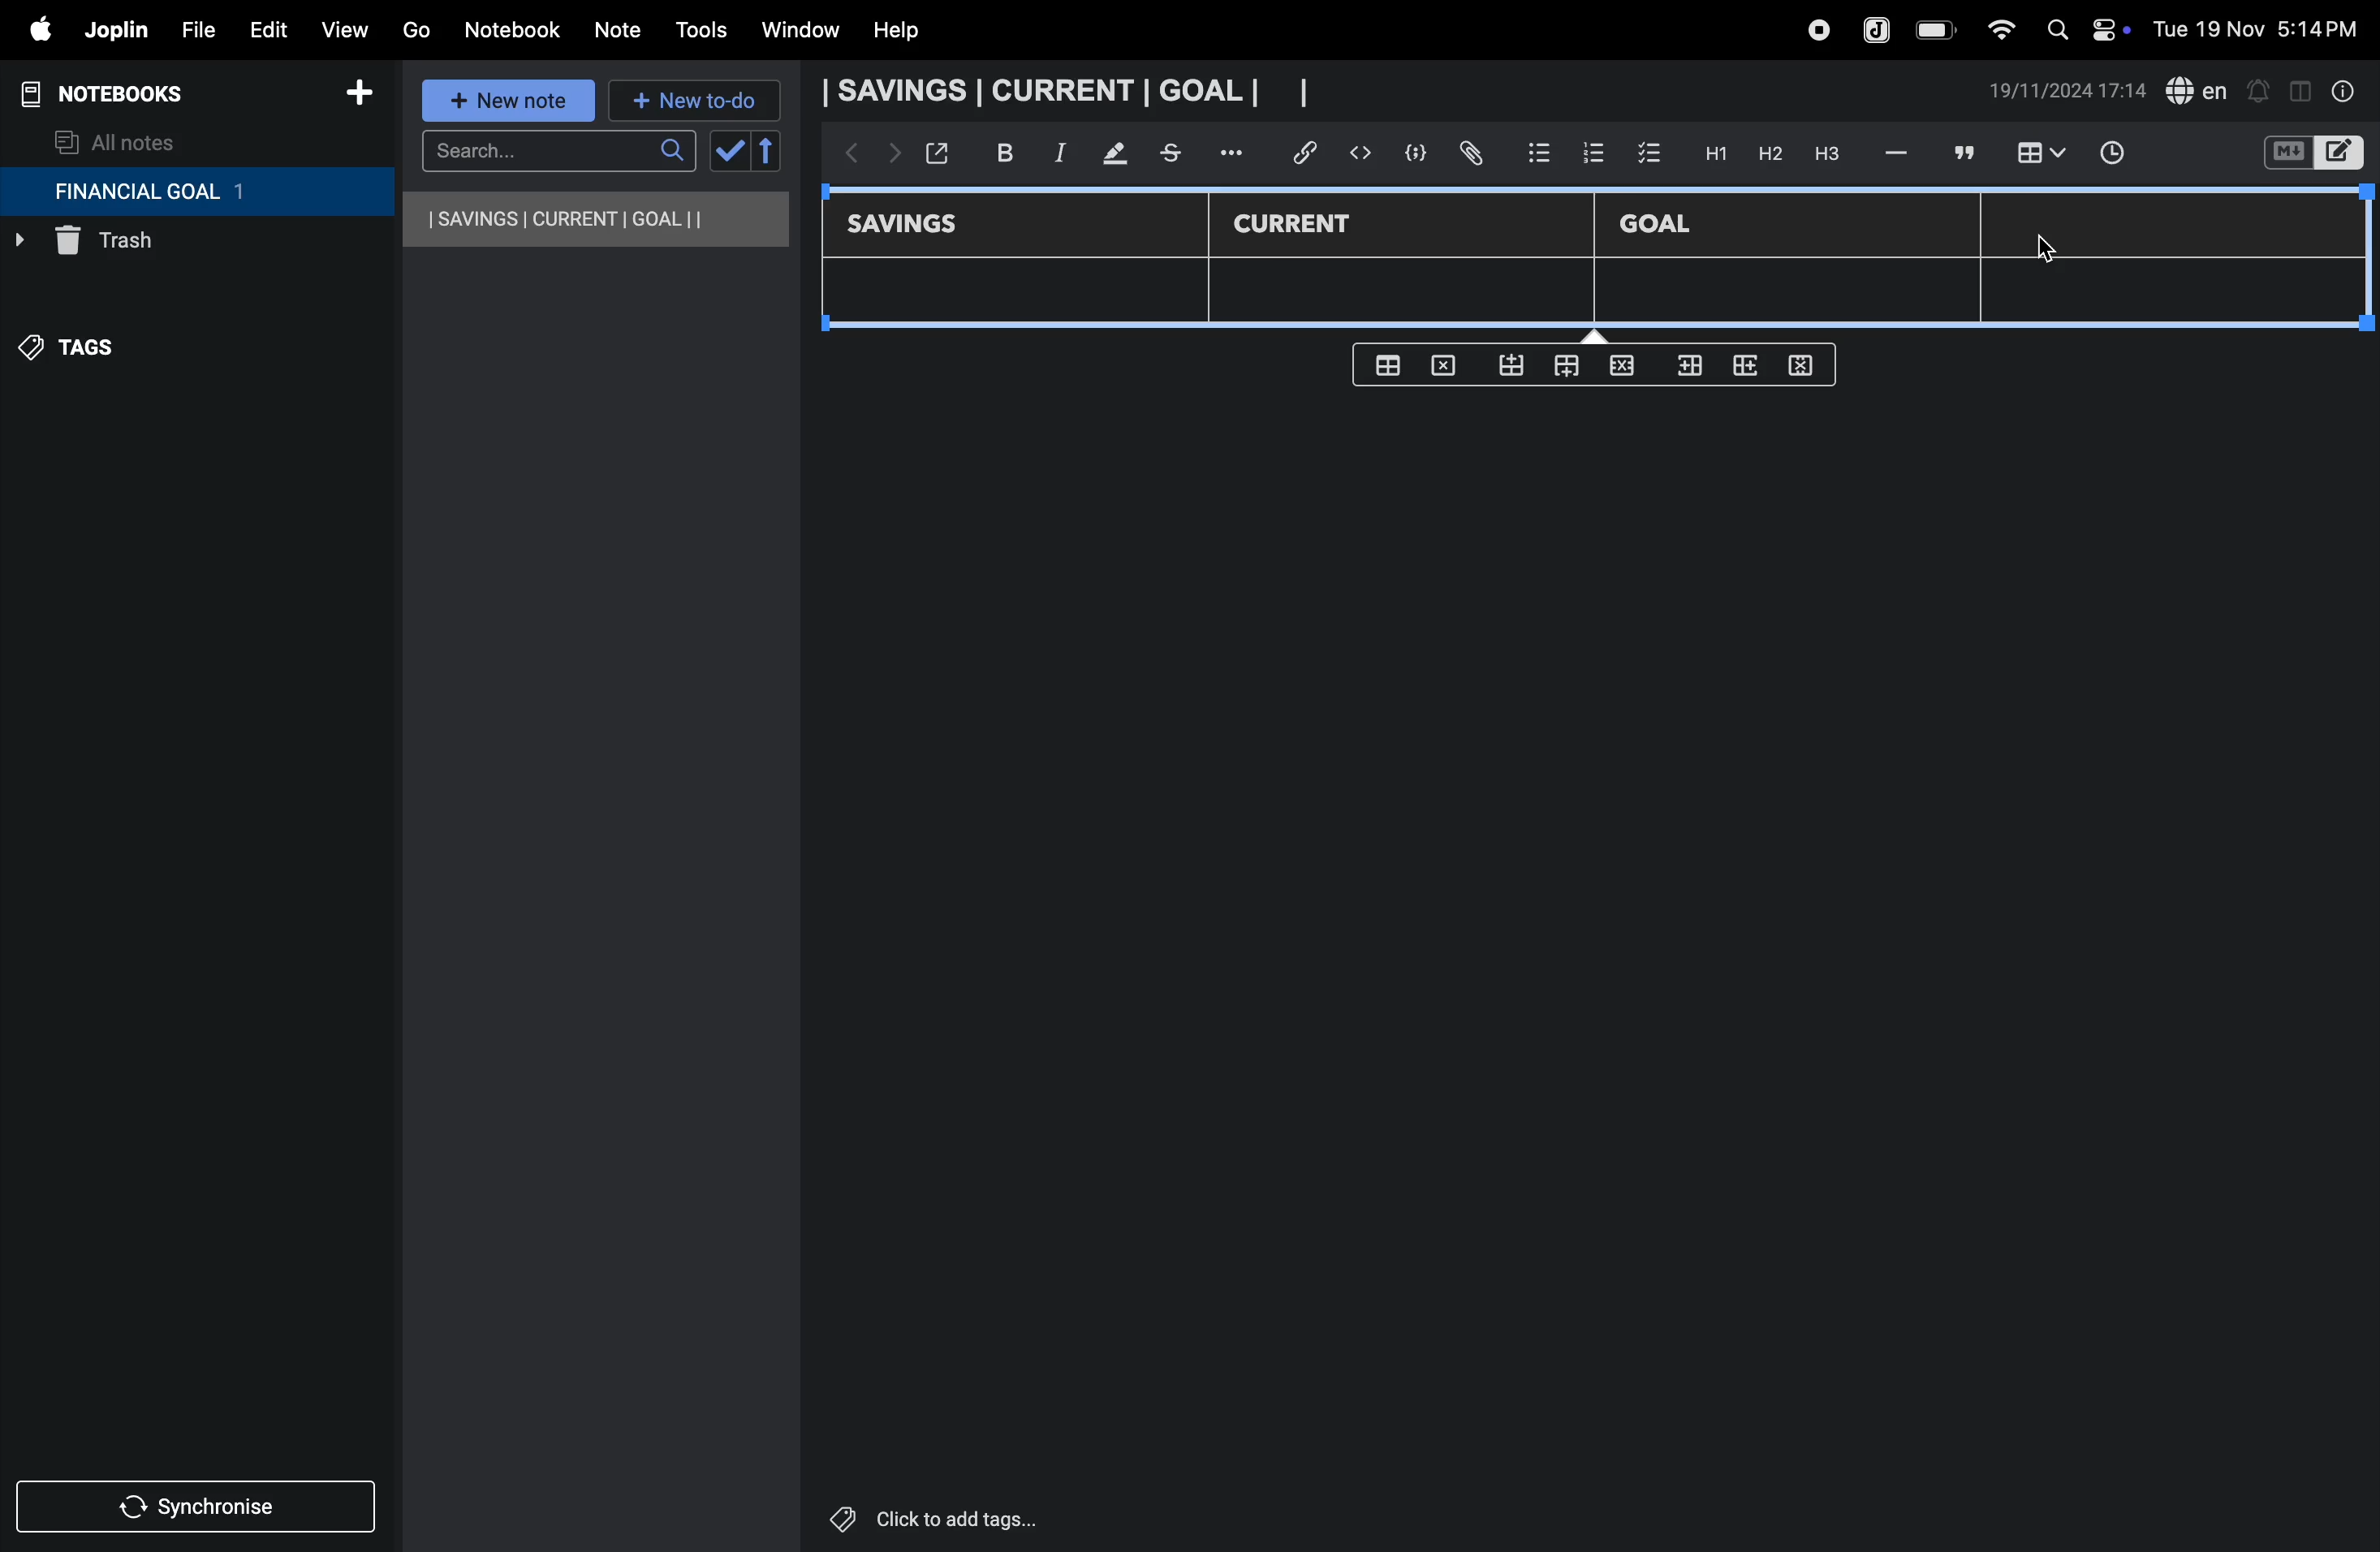  Describe the element at coordinates (1817, 30) in the screenshot. I see `record` at that location.